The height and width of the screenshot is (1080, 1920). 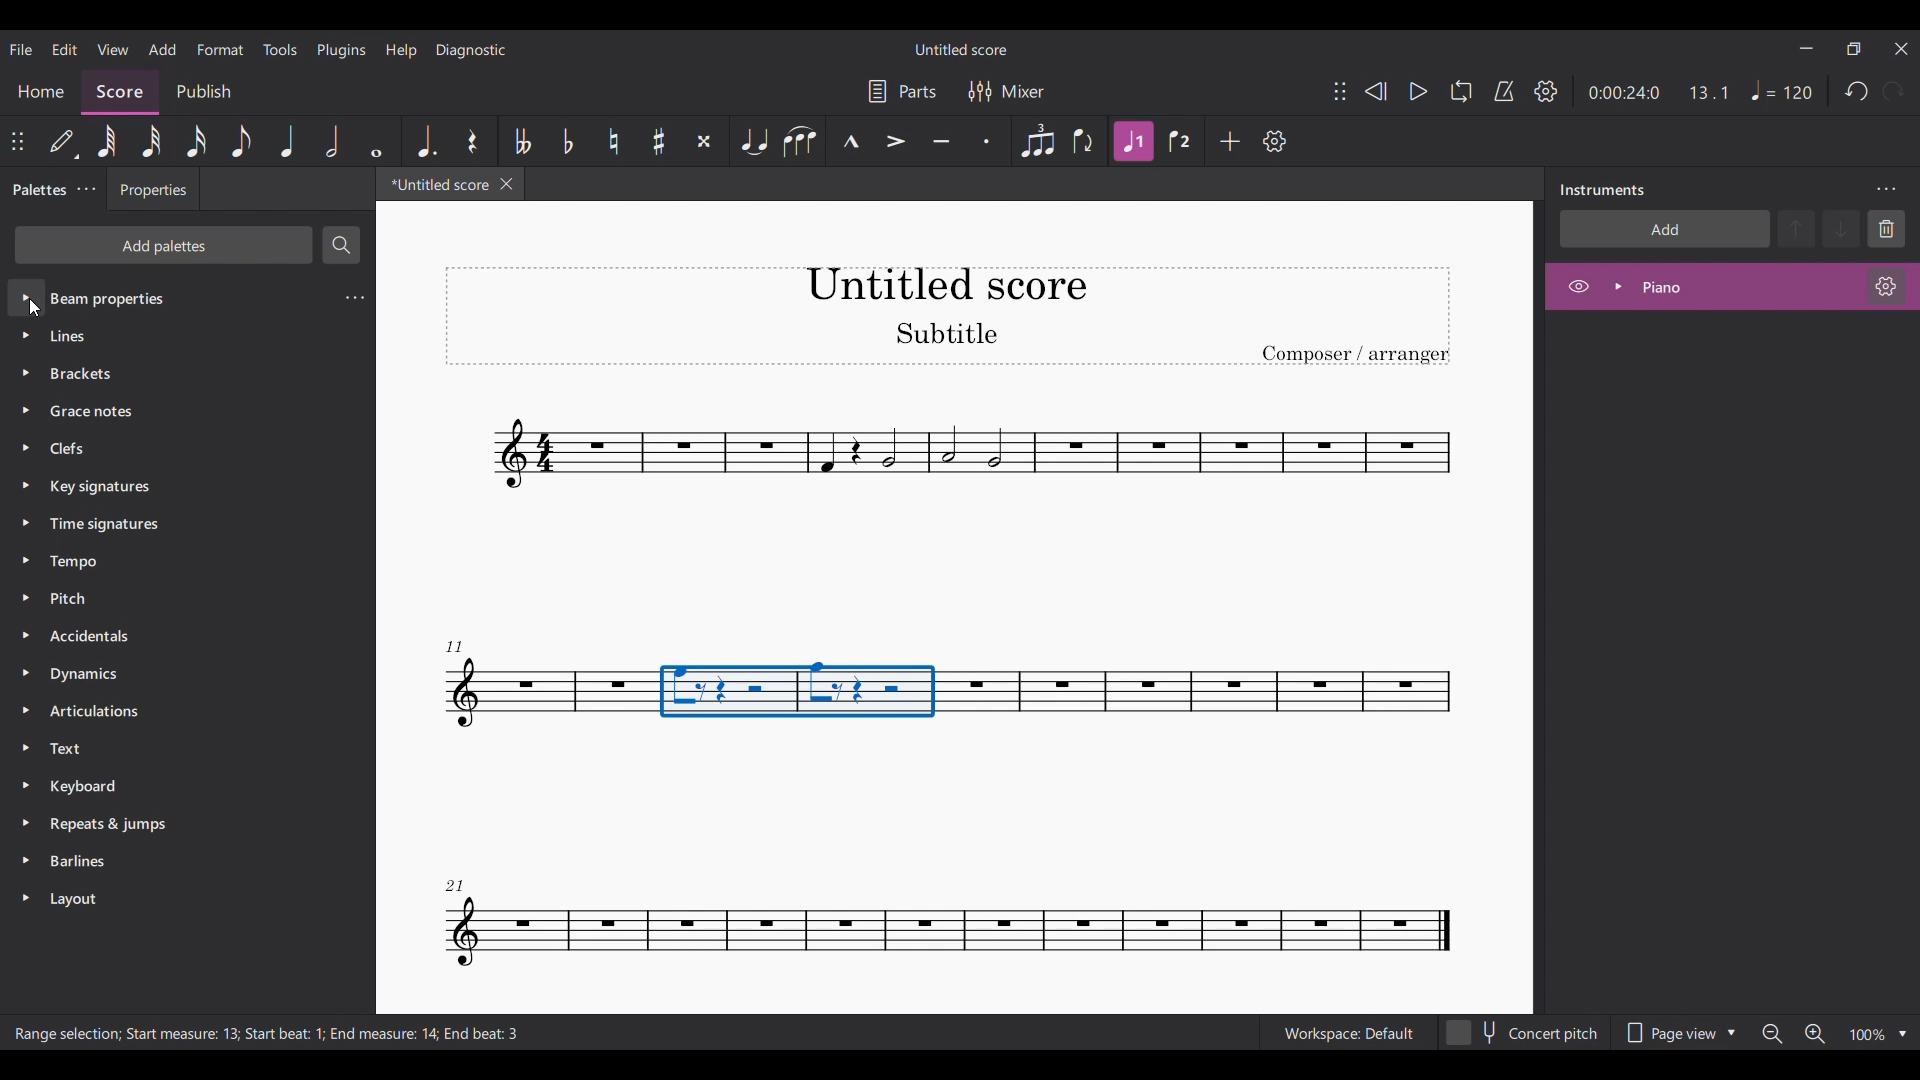 What do you see at coordinates (376, 140) in the screenshot?
I see `Whole note ` at bounding box center [376, 140].